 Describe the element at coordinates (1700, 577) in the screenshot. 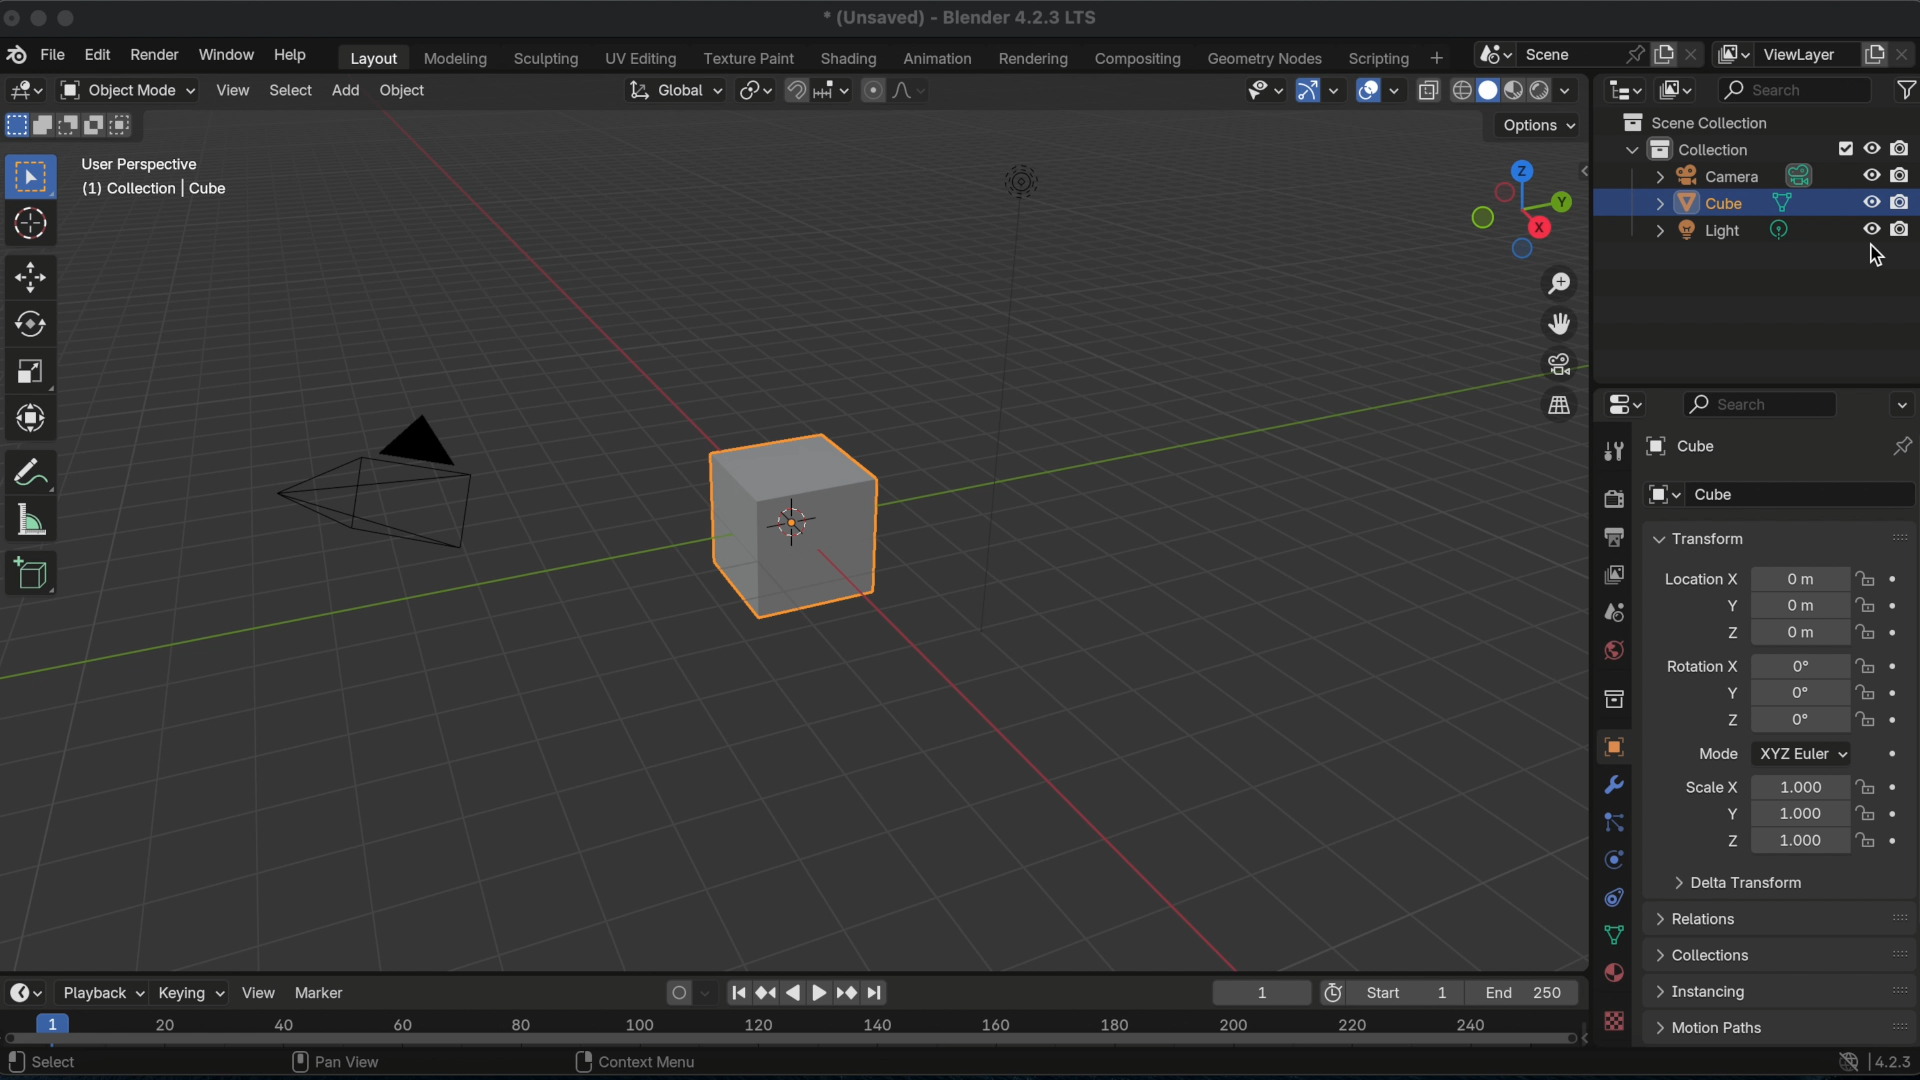

I see `location x ` at that location.